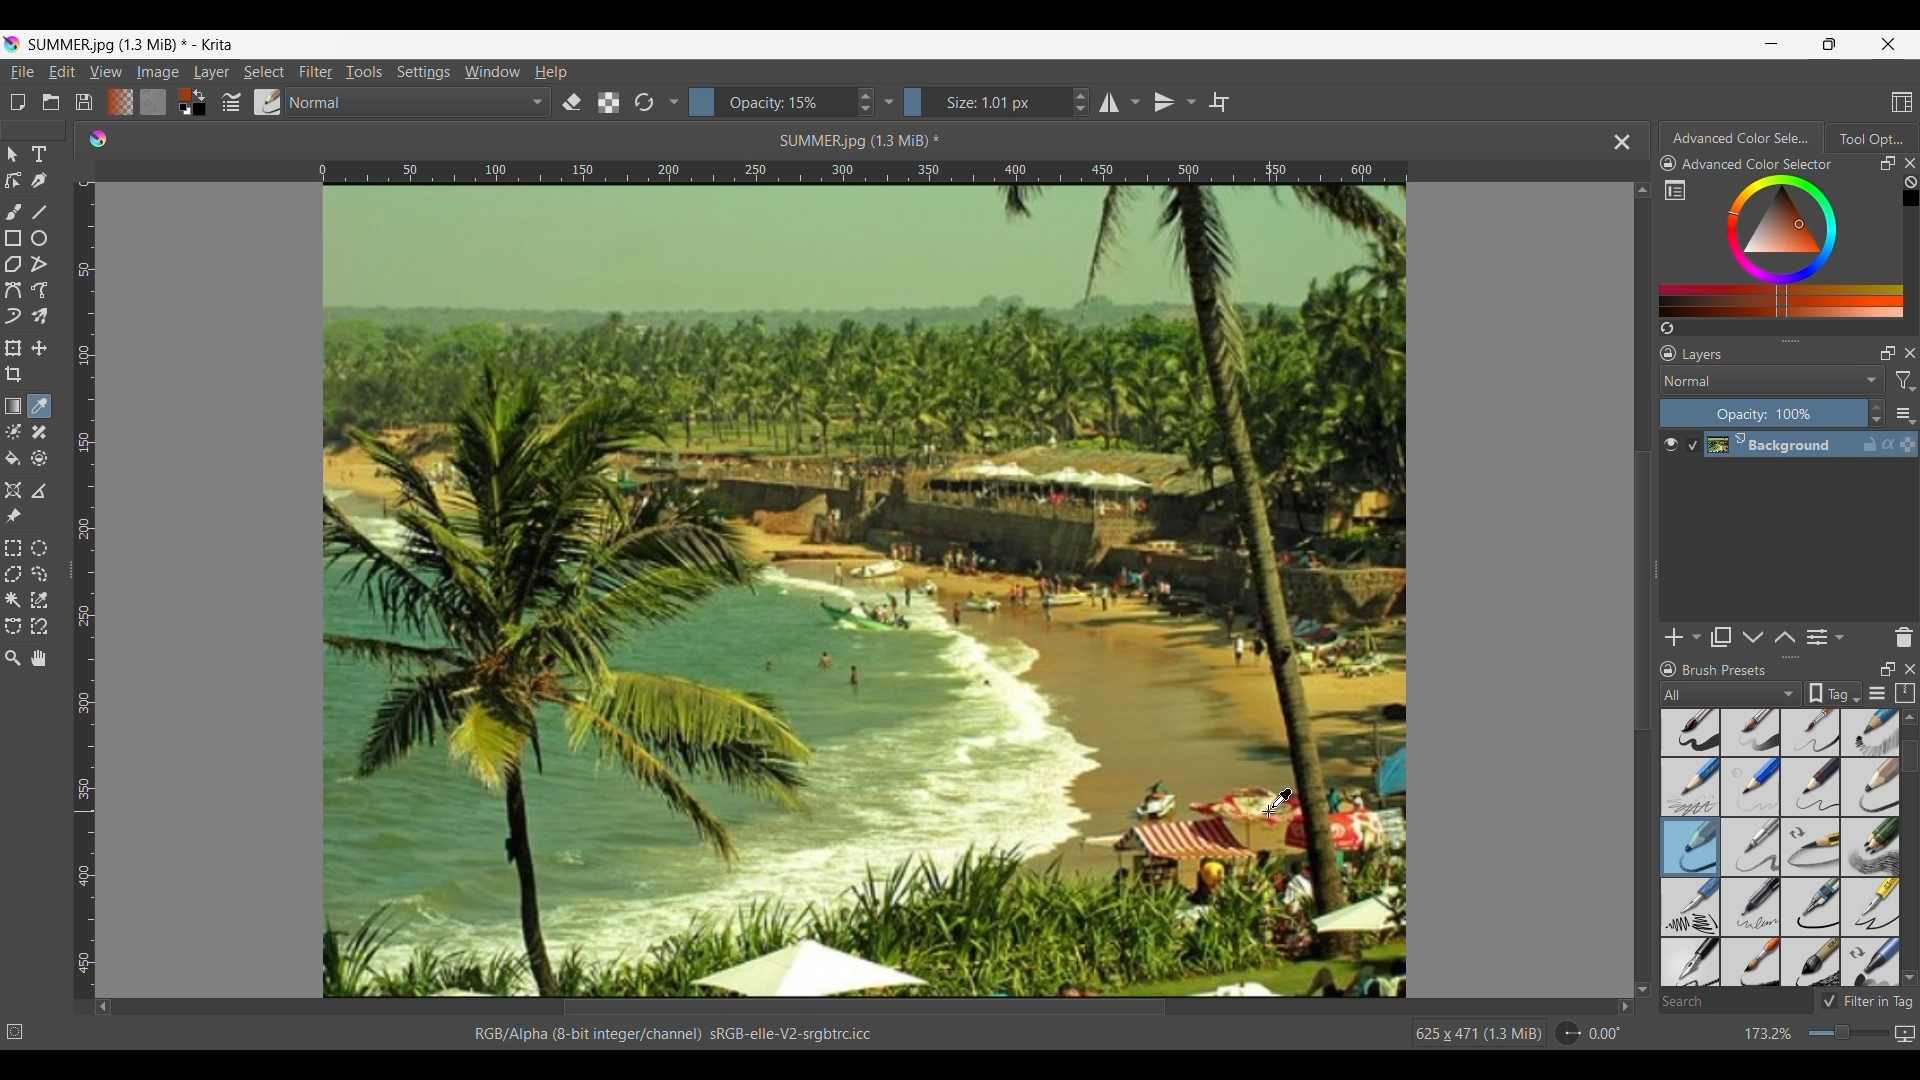  What do you see at coordinates (1910, 757) in the screenshot?
I see `Vertical slide bar for brush` at bounding box center [1910, 757].